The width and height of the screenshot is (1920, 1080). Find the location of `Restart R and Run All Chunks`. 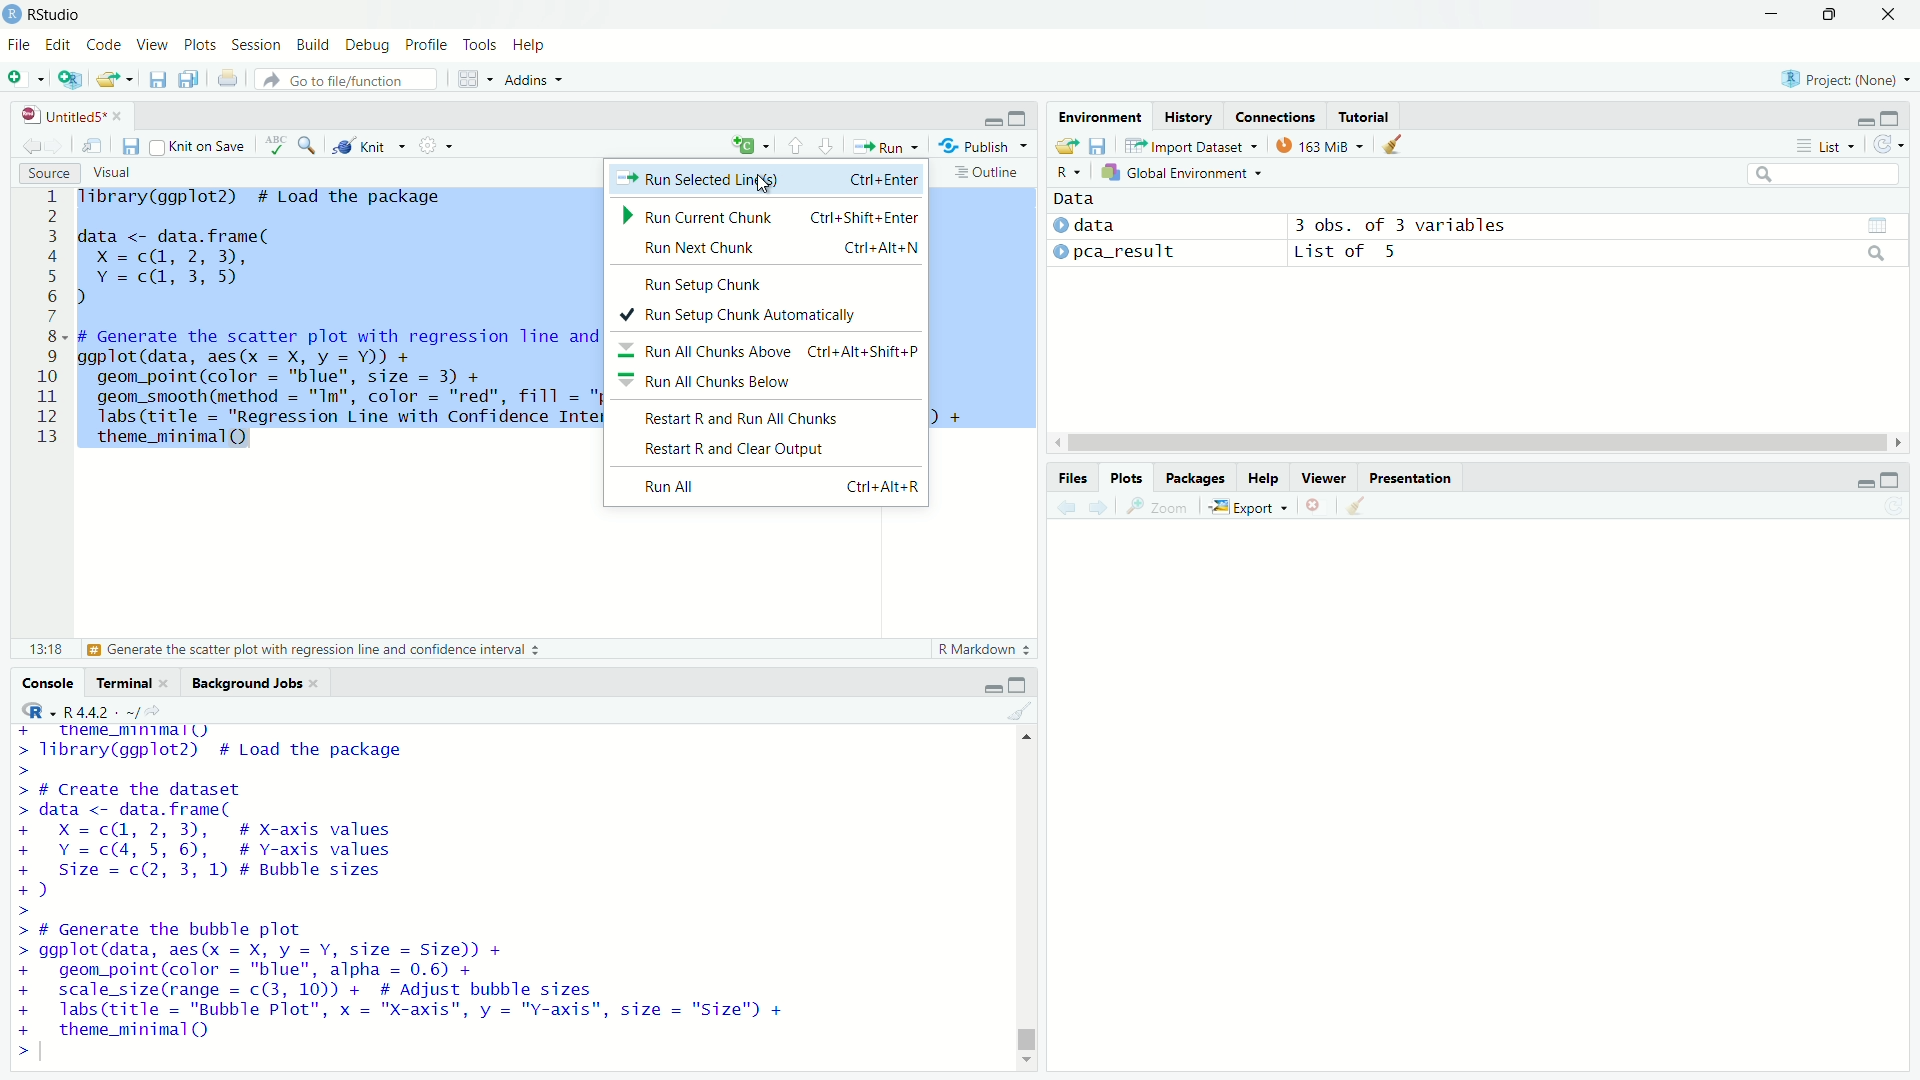

Restart R and Run All Chunks is located at coordinates (764, 417).